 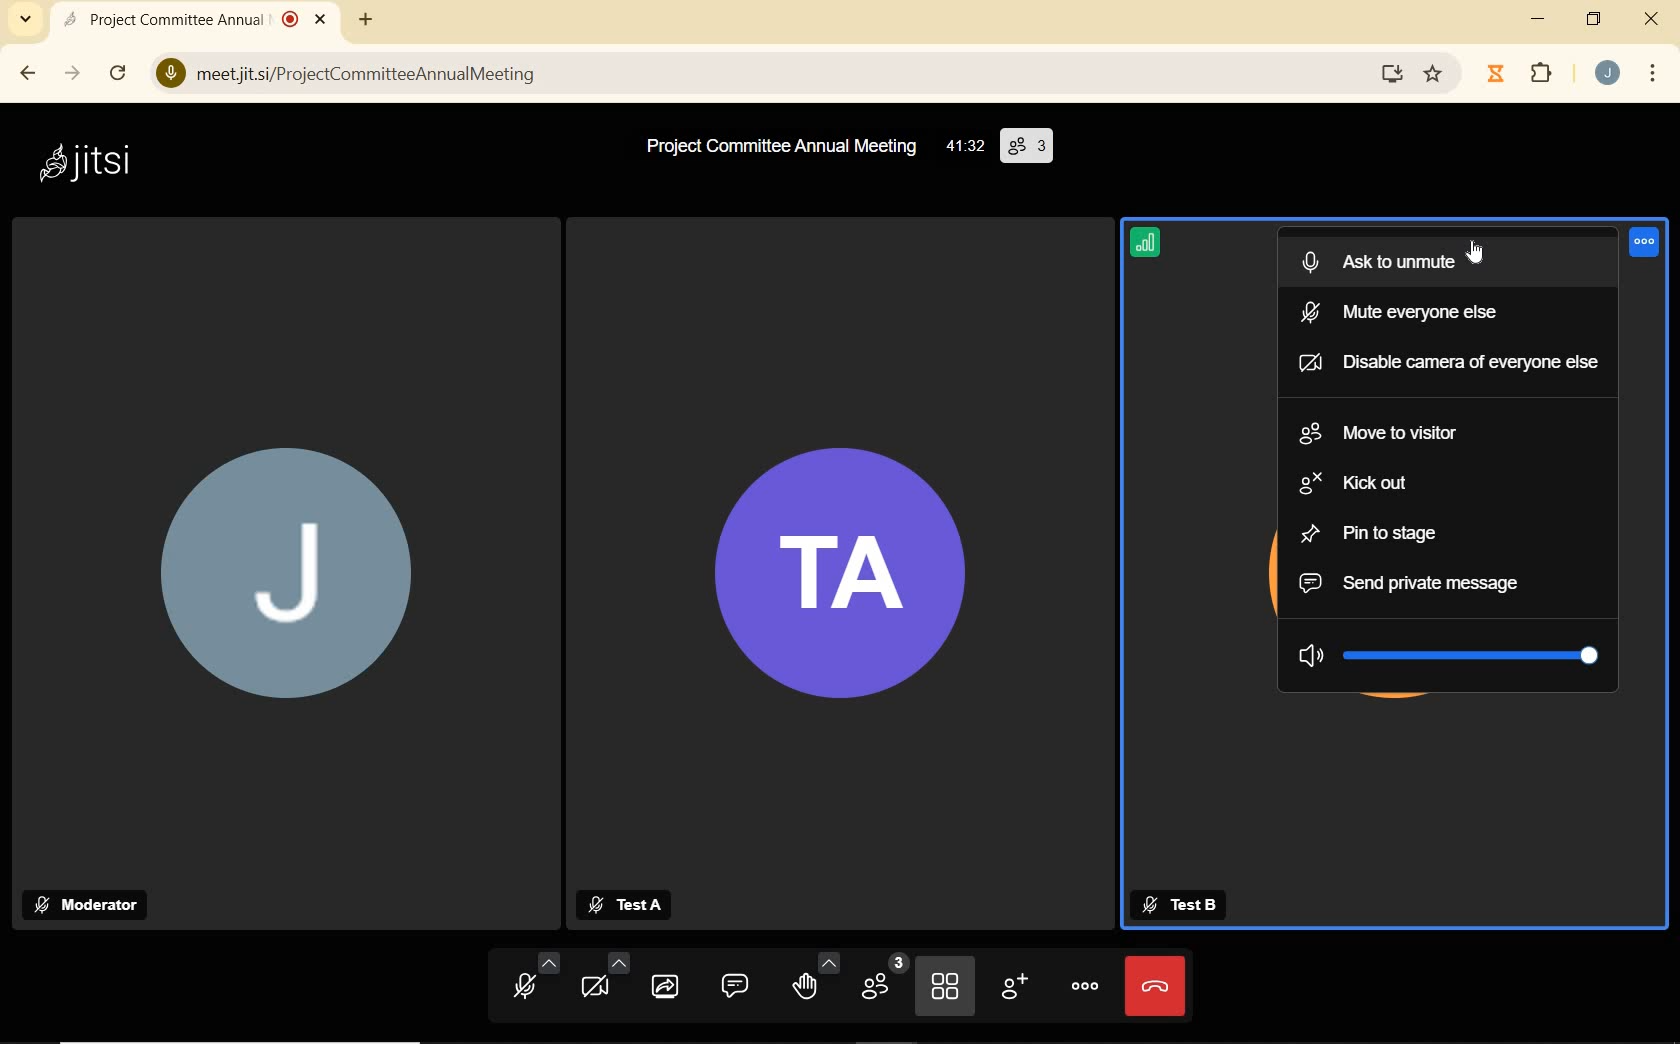 I want to click on FORWARD, so click(x=73, y=75).